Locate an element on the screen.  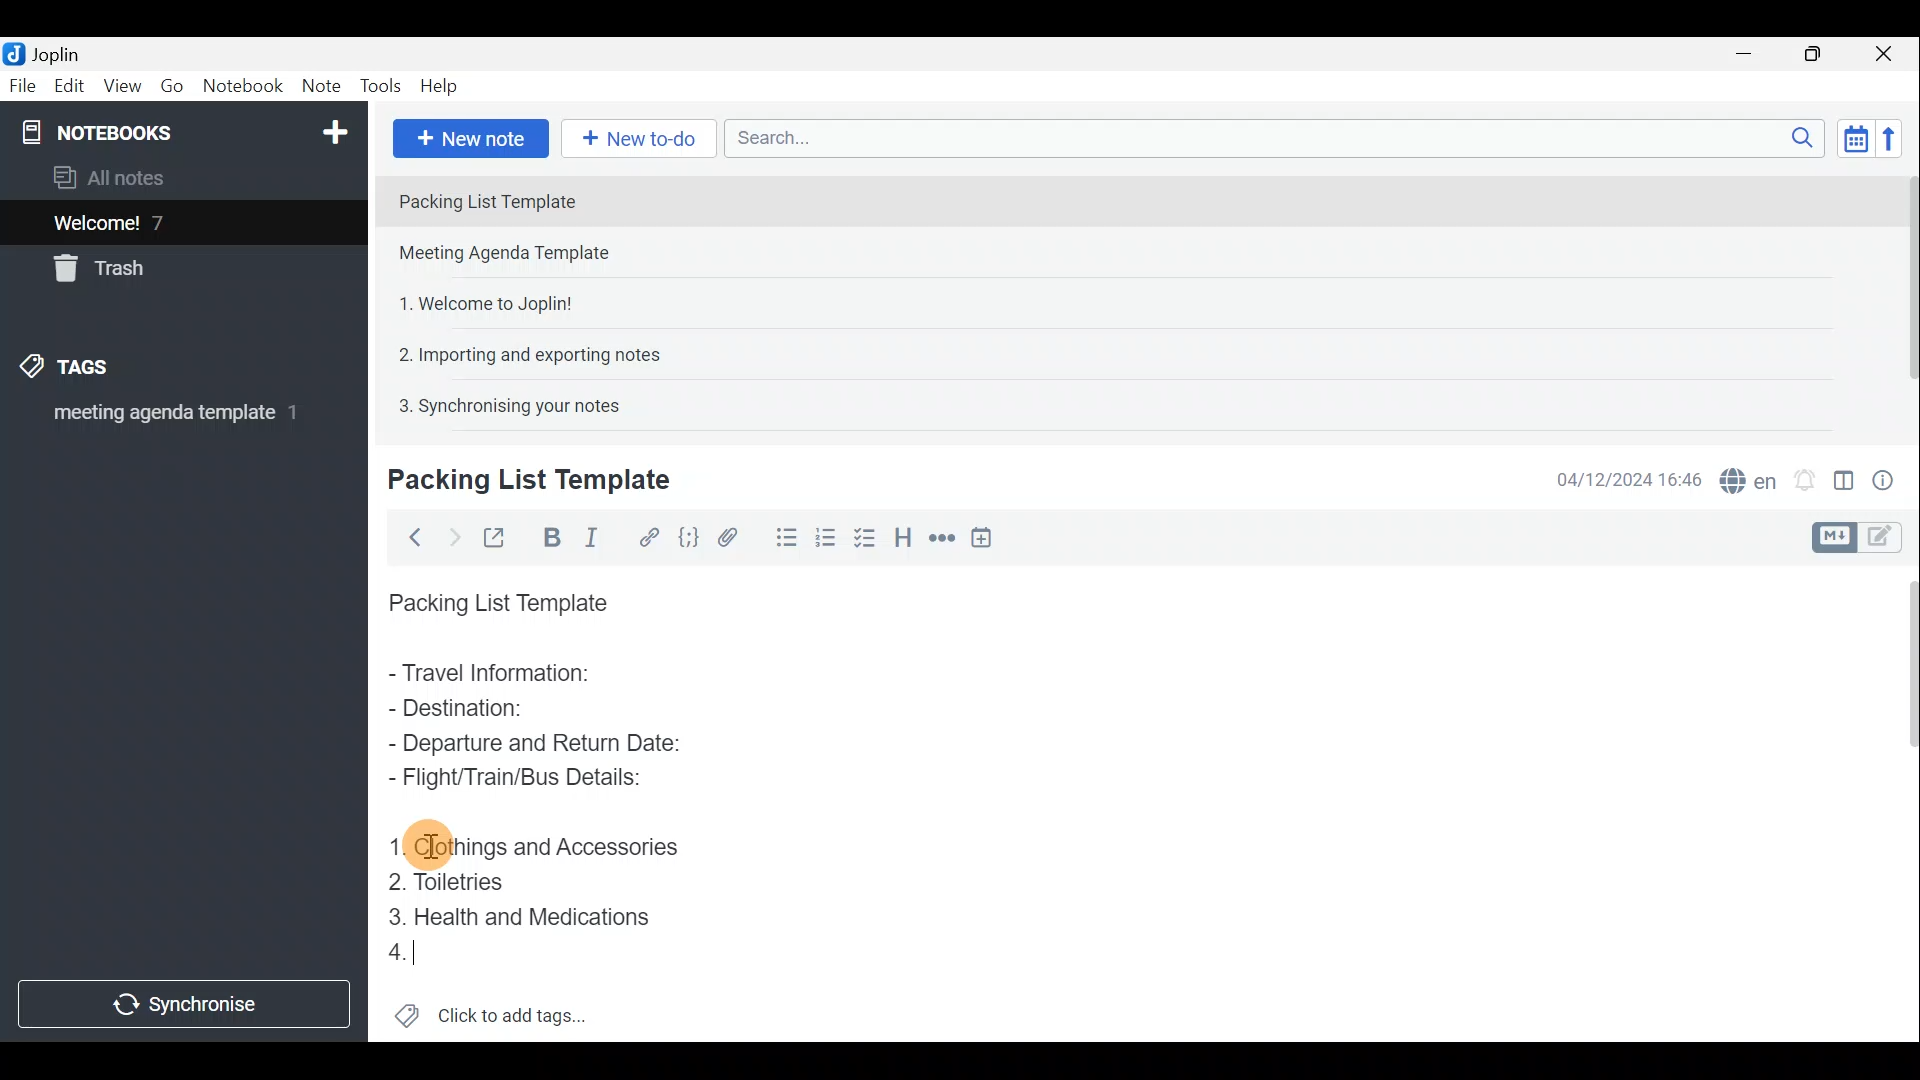
Note 2 is located at coordinates (524, 255).